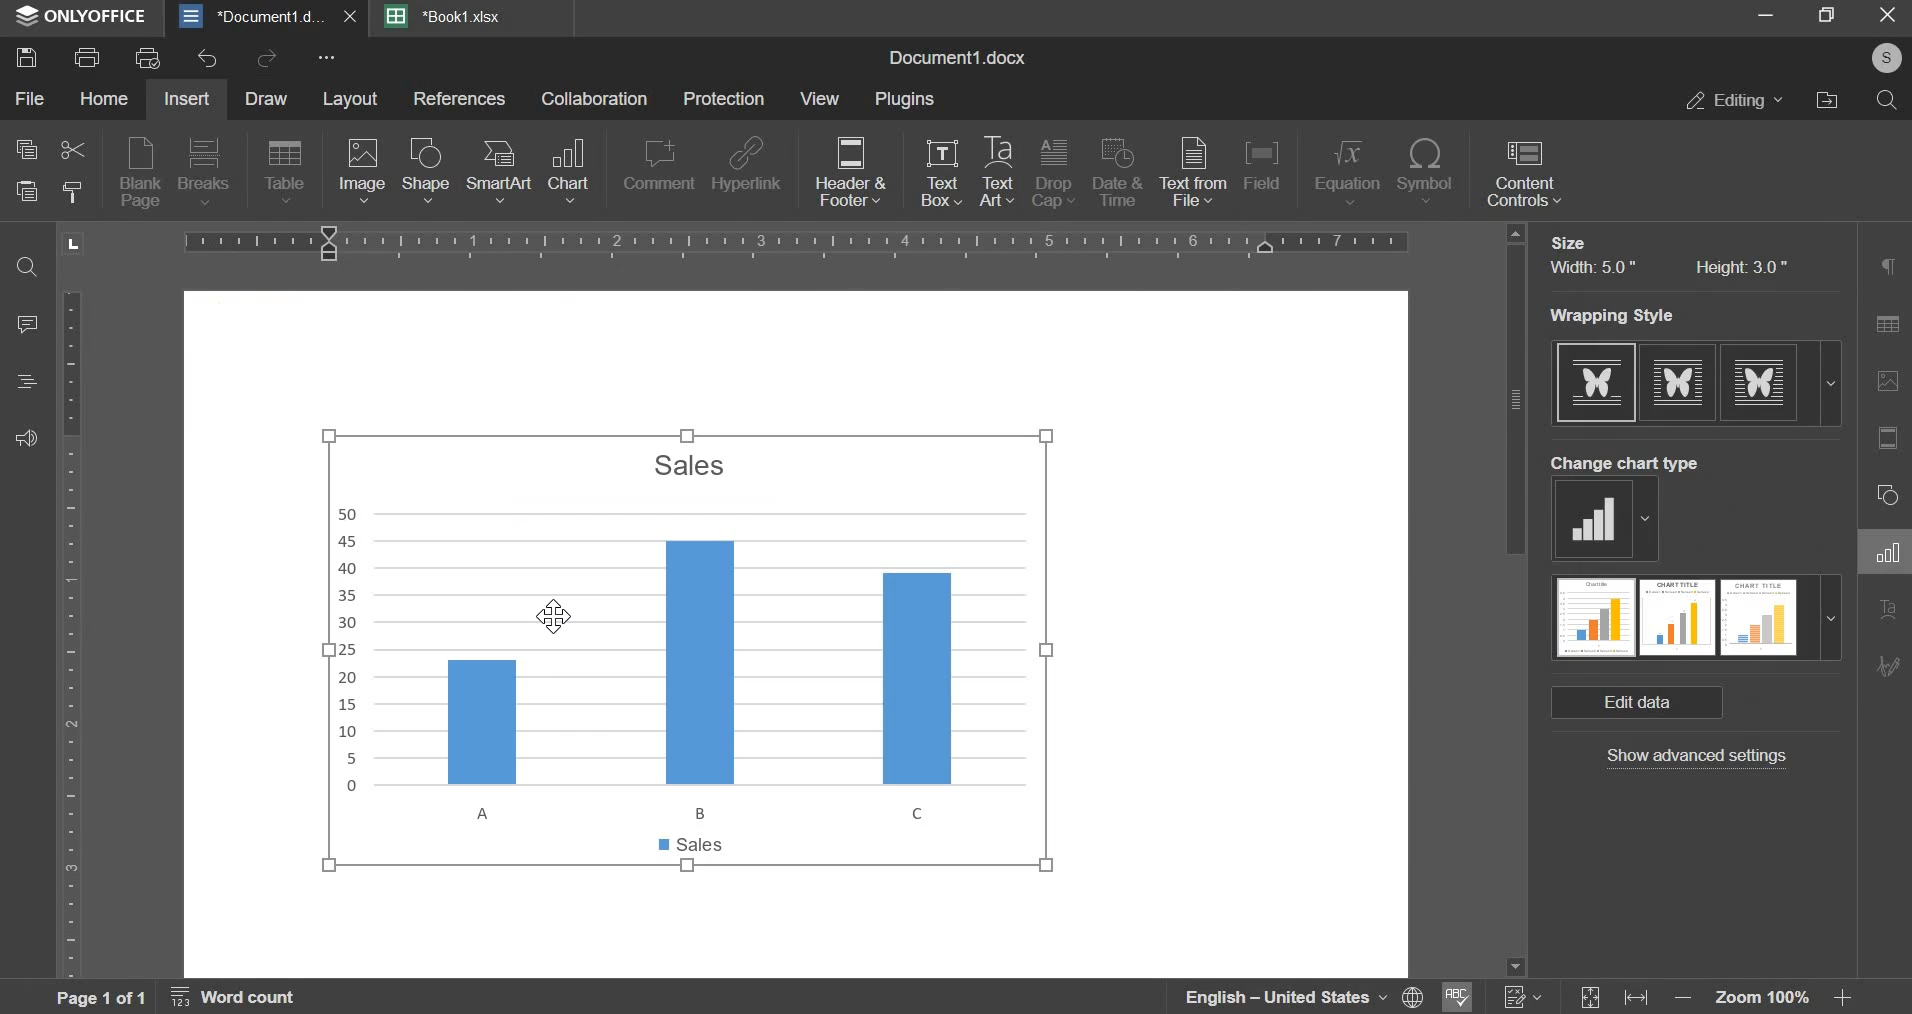  I want to click on more options, so click(328, 60).